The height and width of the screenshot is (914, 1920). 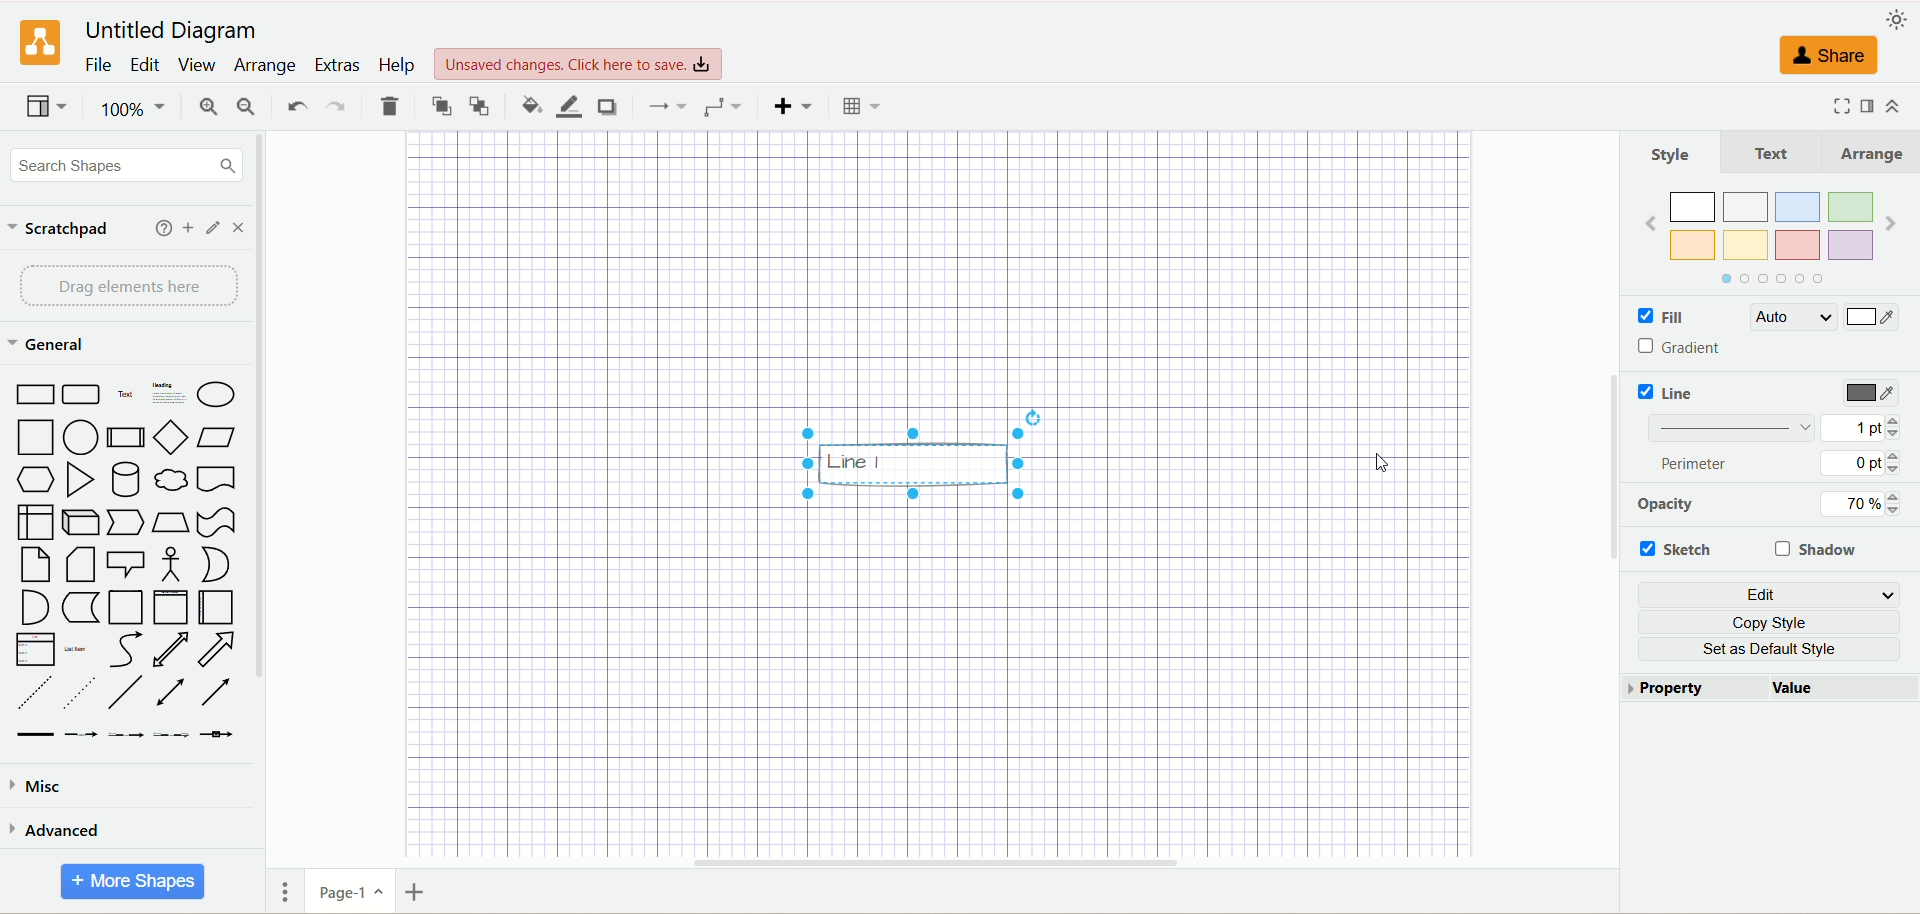 I want to click on Triangle, so click(x=79, y=480).